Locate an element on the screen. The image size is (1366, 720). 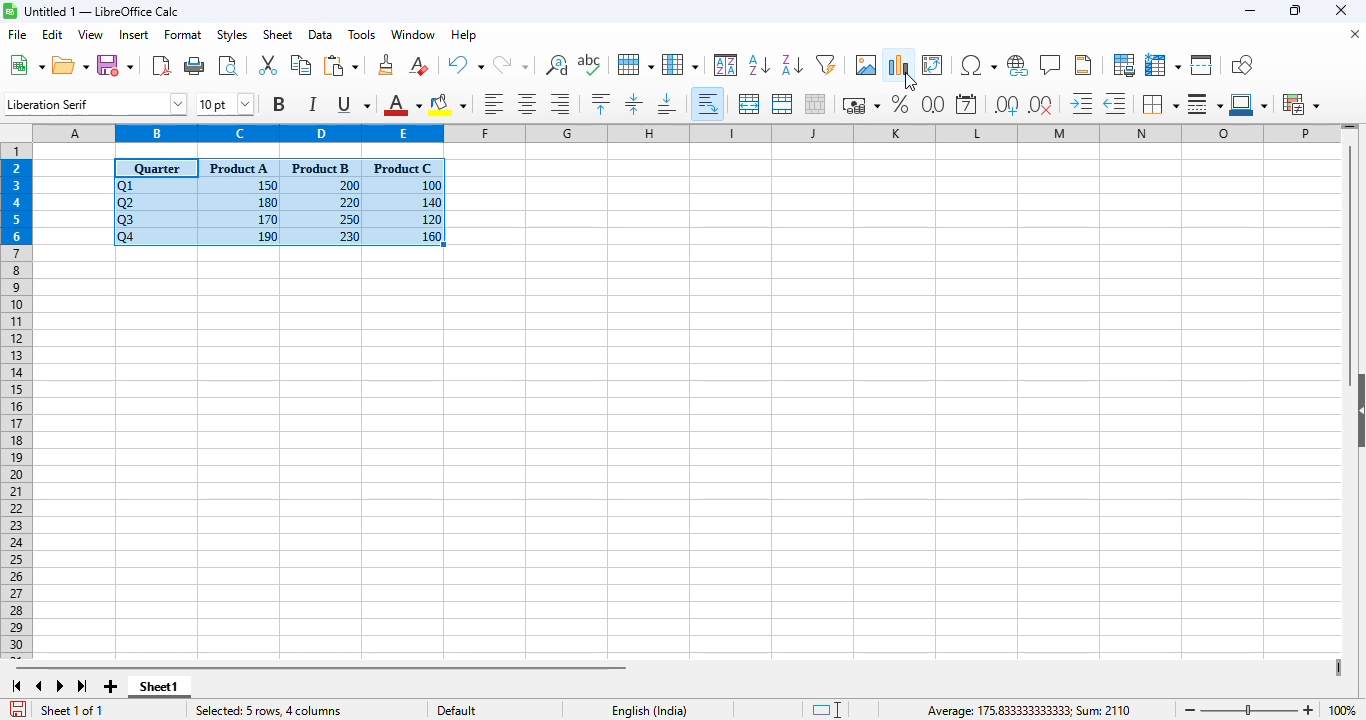
sort descending is located at coordinates (793, 65).